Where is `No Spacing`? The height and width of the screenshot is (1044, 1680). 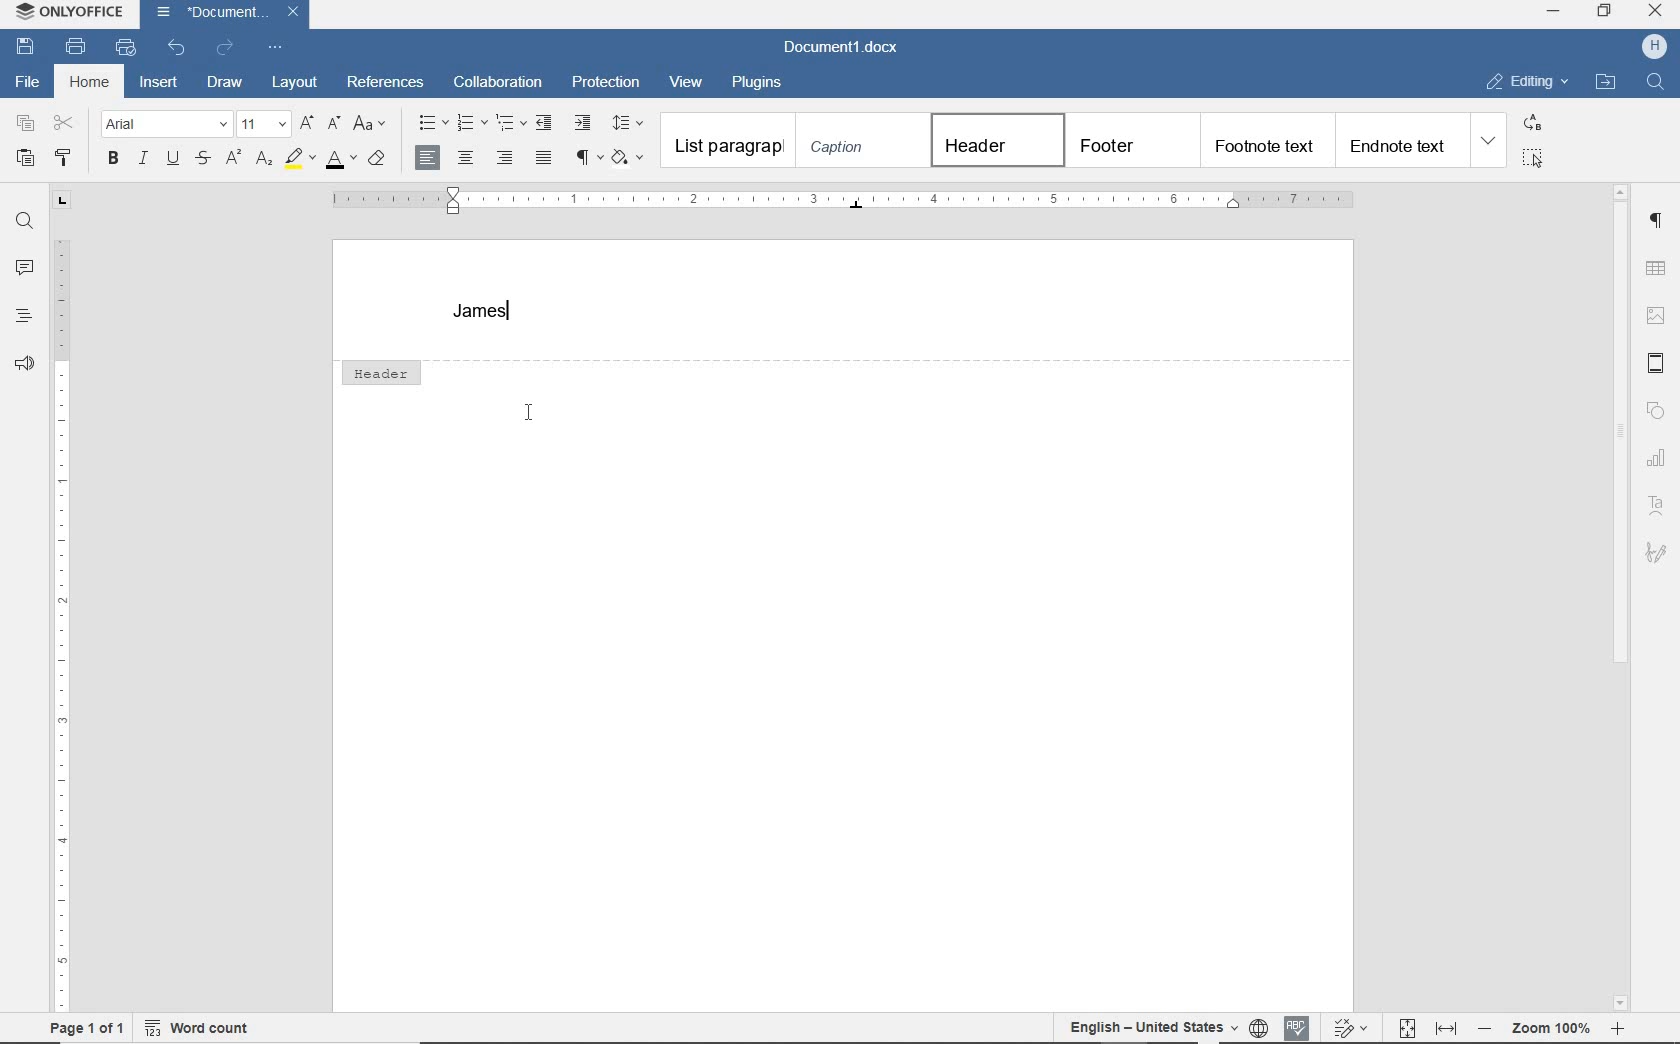 No Spacing is located at coordinates (859, 142).